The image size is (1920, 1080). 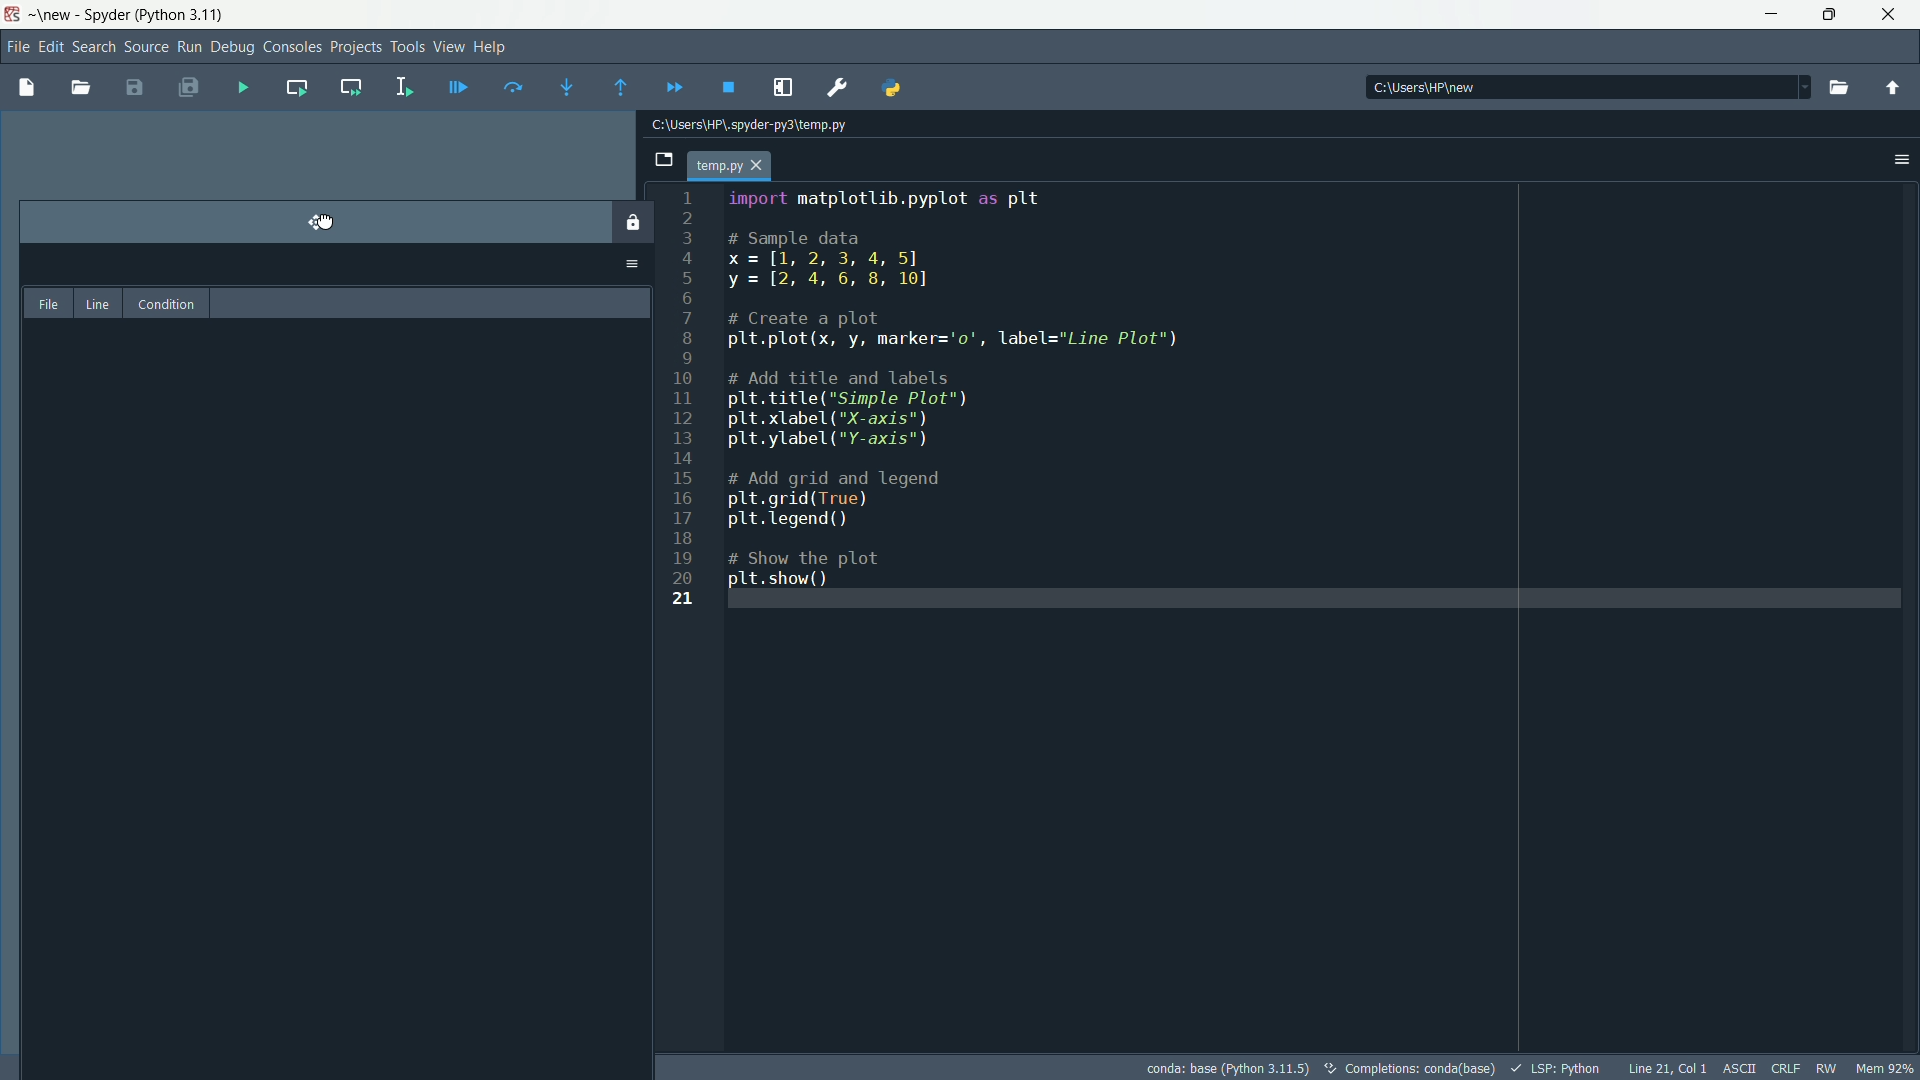 What do you see at coordinates (293, 87) in the screenshot?
I see `run current cell` at bounding box center [293, 87].